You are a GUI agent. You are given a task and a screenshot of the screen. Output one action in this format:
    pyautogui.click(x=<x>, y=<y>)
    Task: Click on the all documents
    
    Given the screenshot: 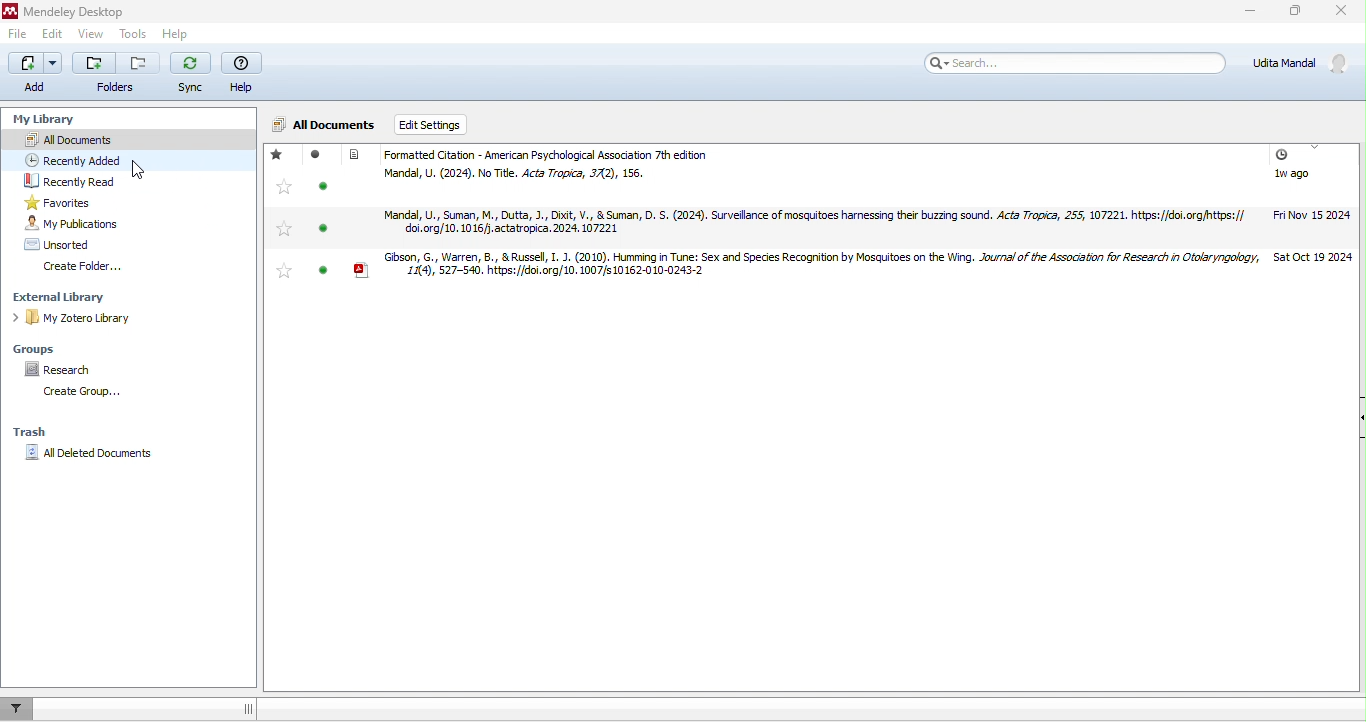 What is the action you would take?
    pyautogui.click(x=73, y=139)
    